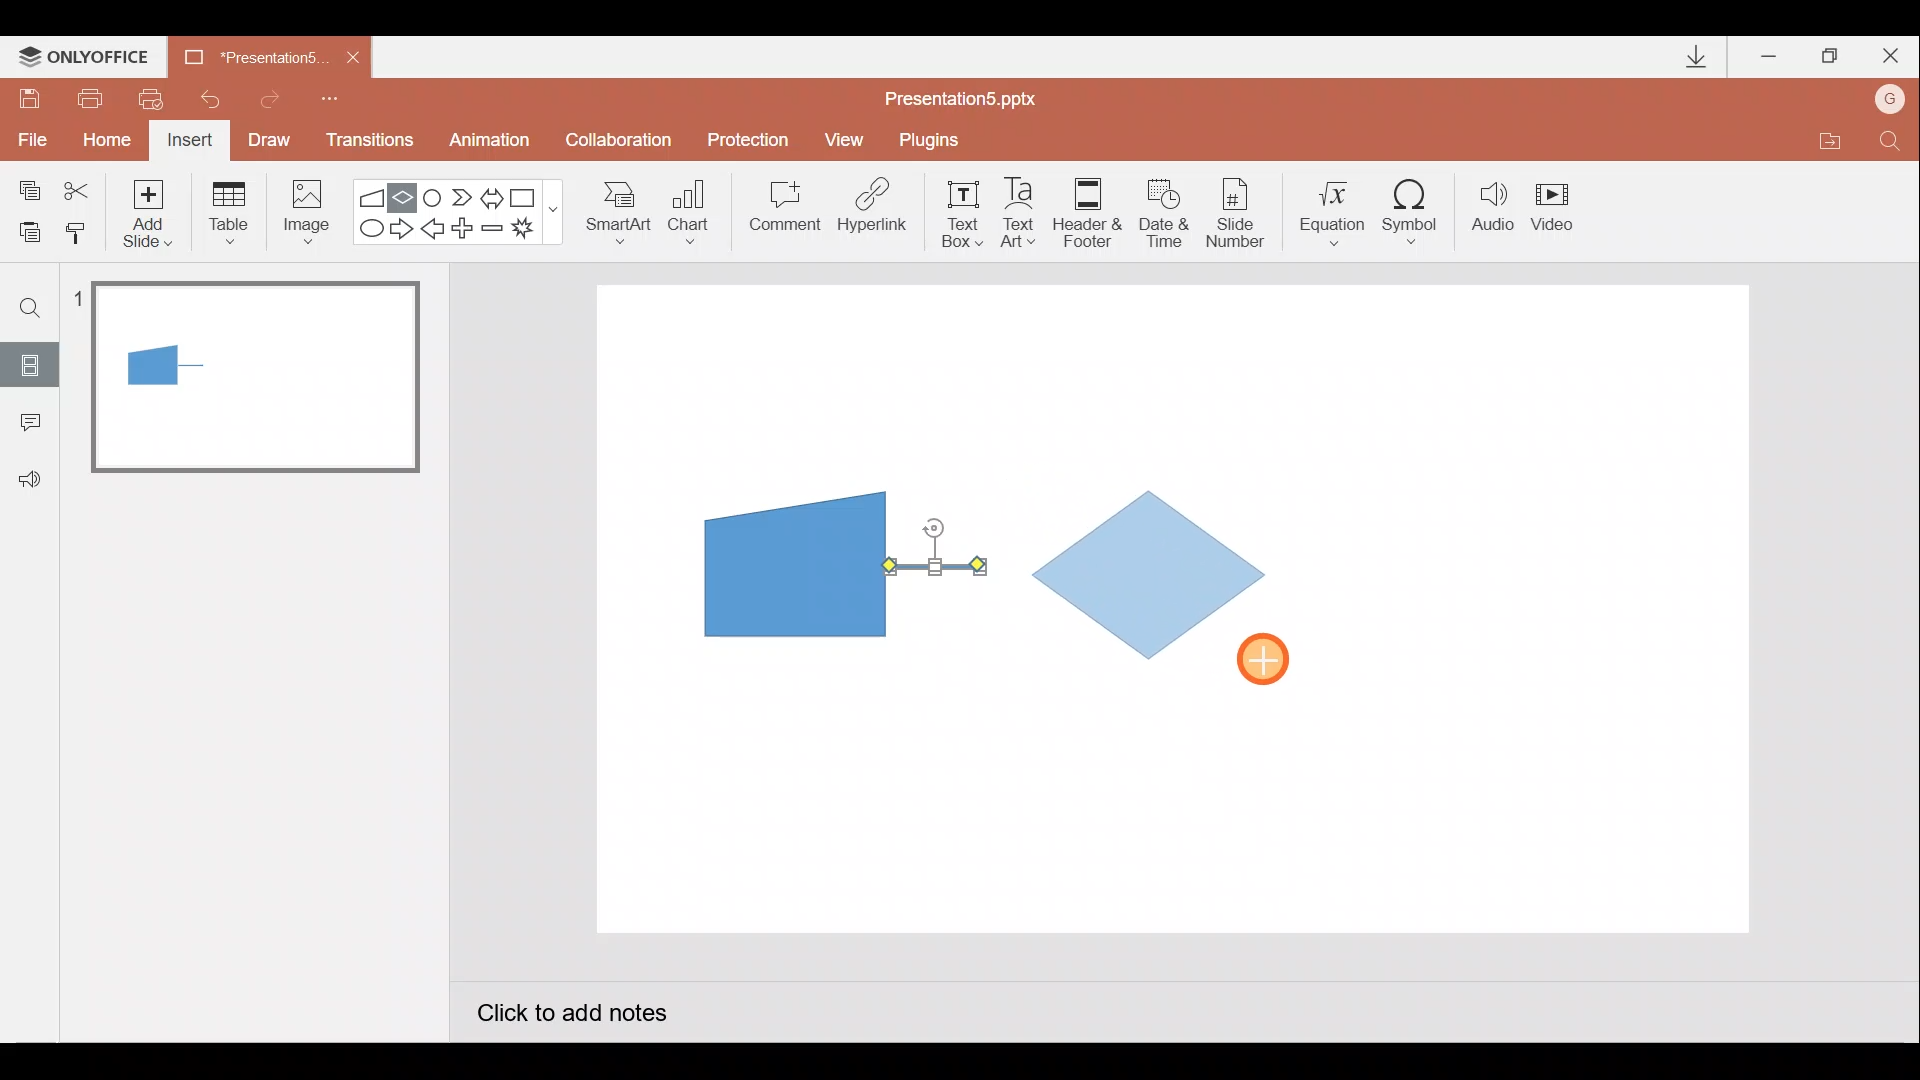 This screenshot has height=1080, width=1920. Describe the element at coordinates (1829, 144) in the screenshot. I see `Open file location` at that location.